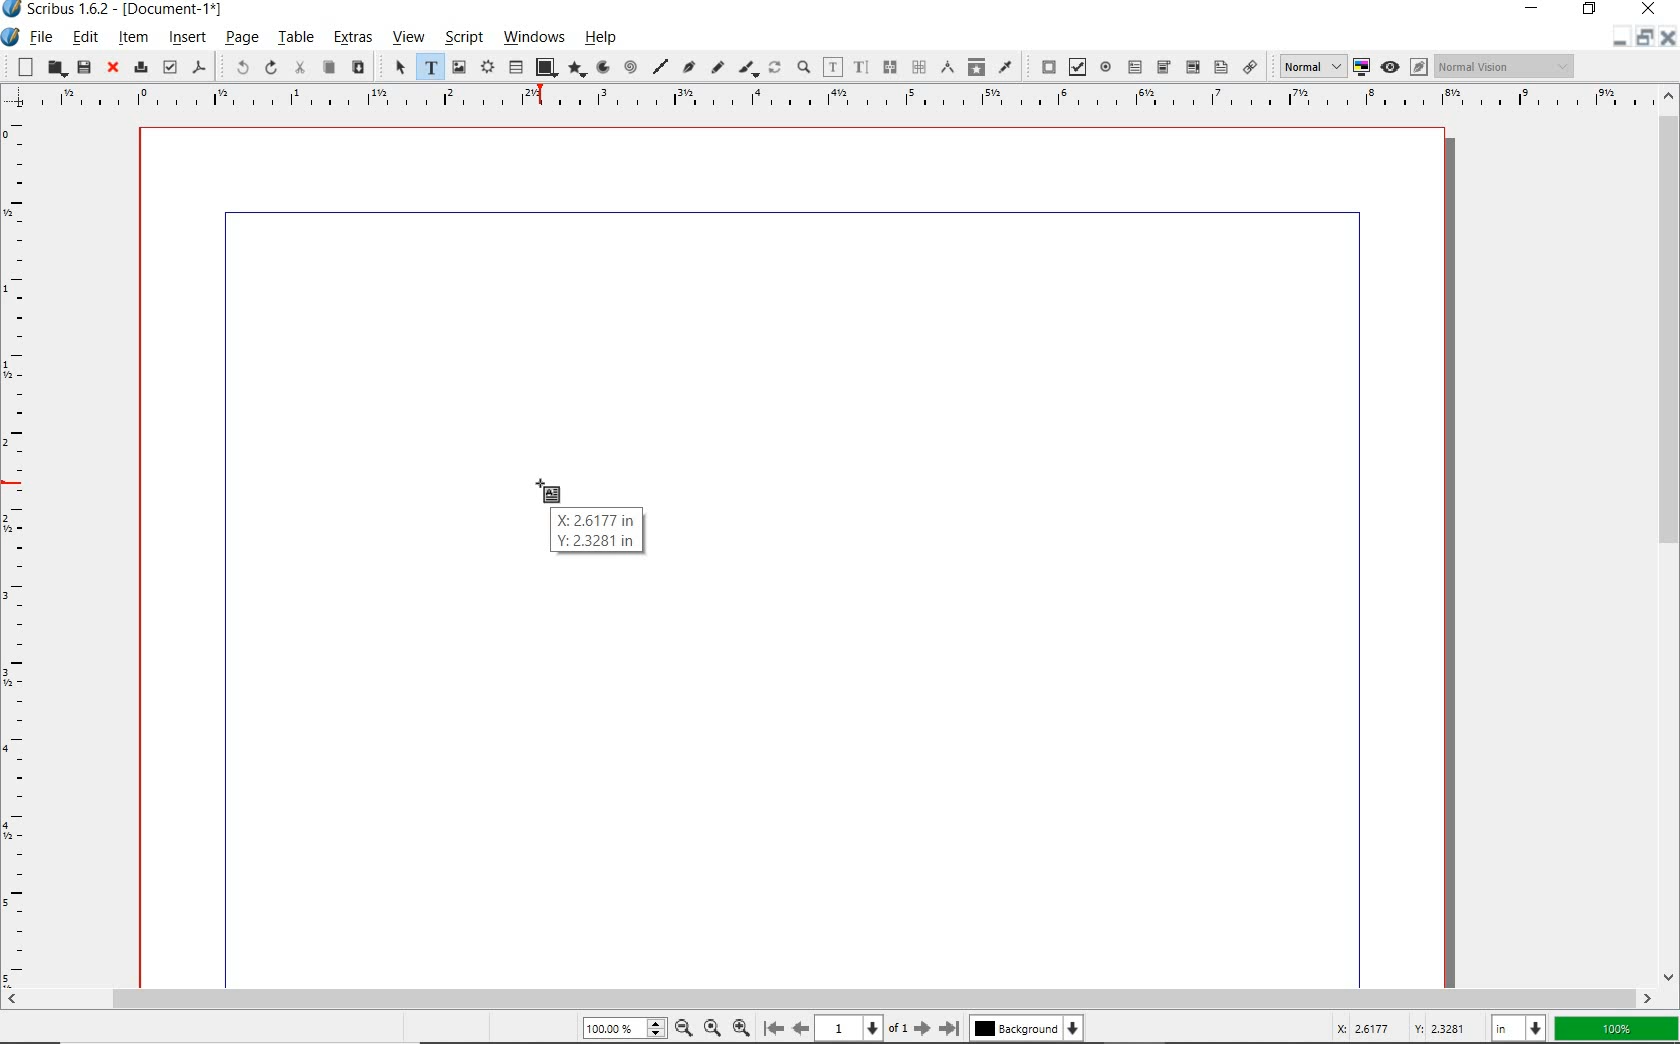 The image size is (1680, 1044). What do you see at coordinates (803, 69) in the screenshot?
I see `zoom in or zoom out` at bounding box center [803, 69].